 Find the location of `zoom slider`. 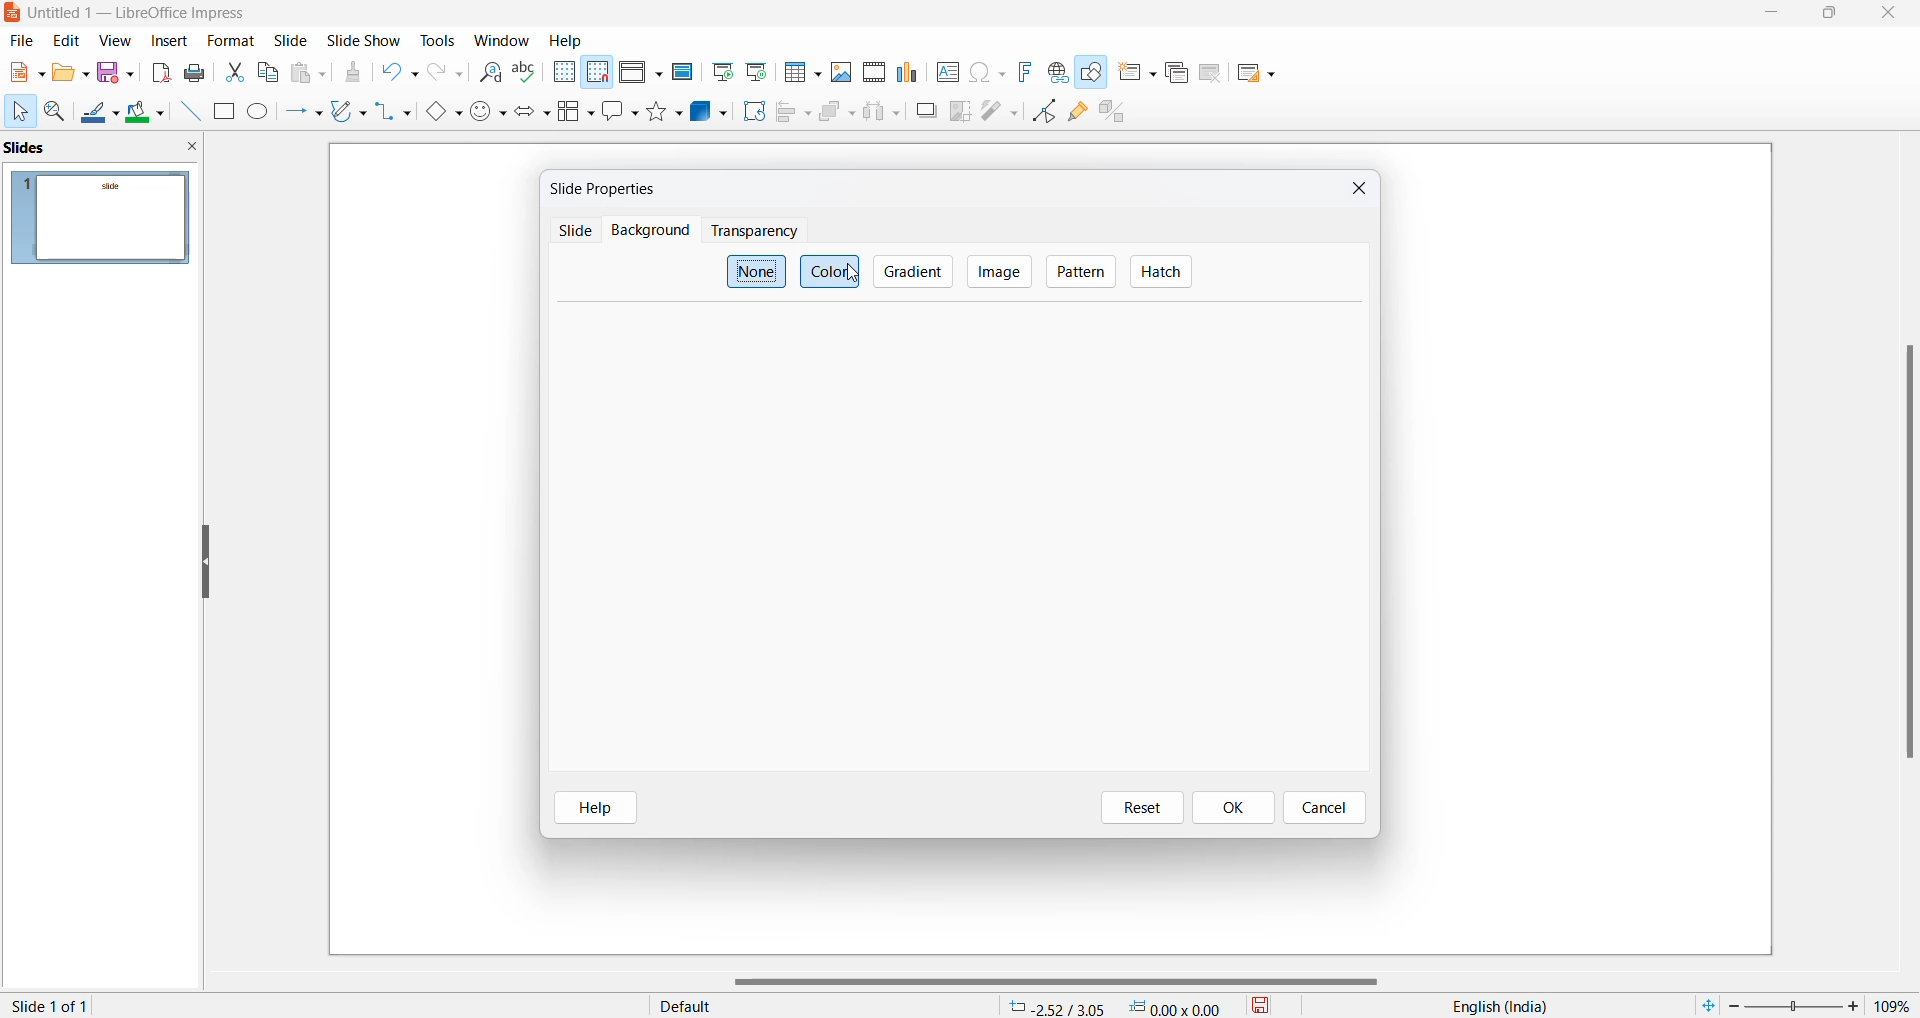

zoom slider is located at coordinates (1793, 1004).